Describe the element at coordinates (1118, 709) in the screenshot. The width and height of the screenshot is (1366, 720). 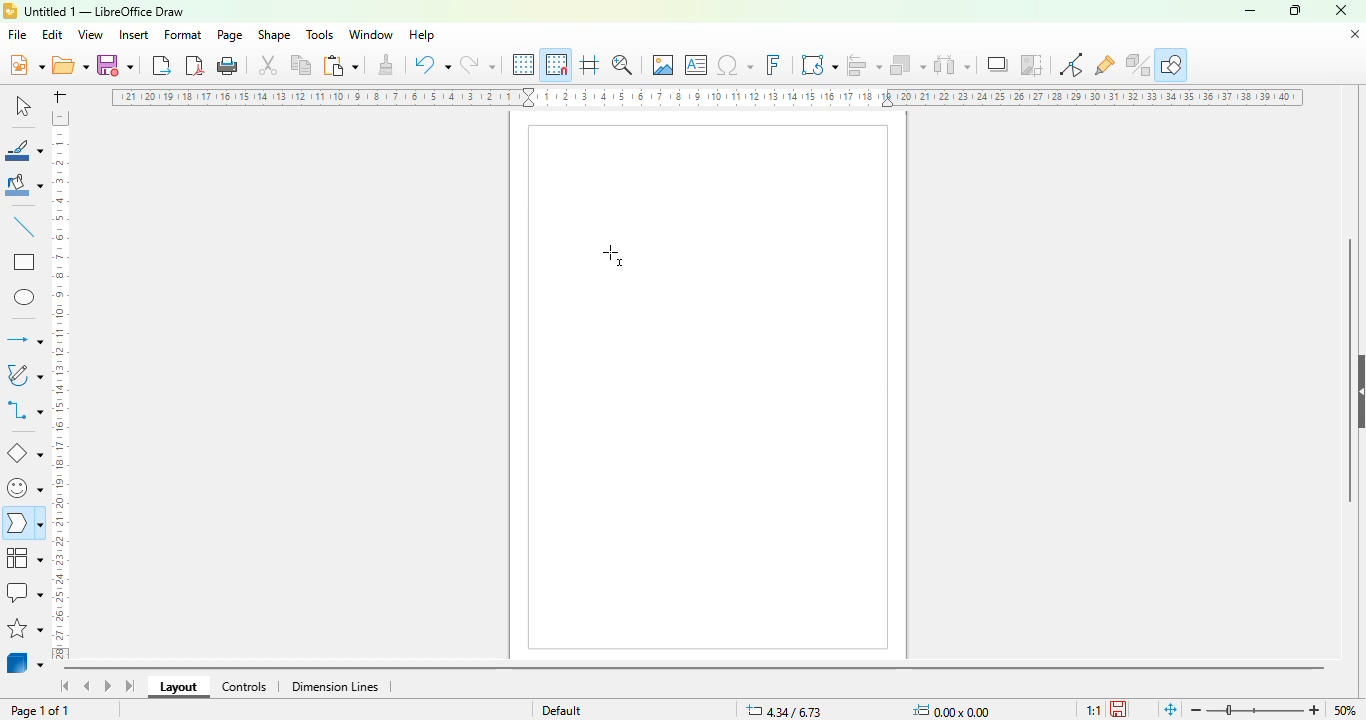
I see `click to save the document` at that location.